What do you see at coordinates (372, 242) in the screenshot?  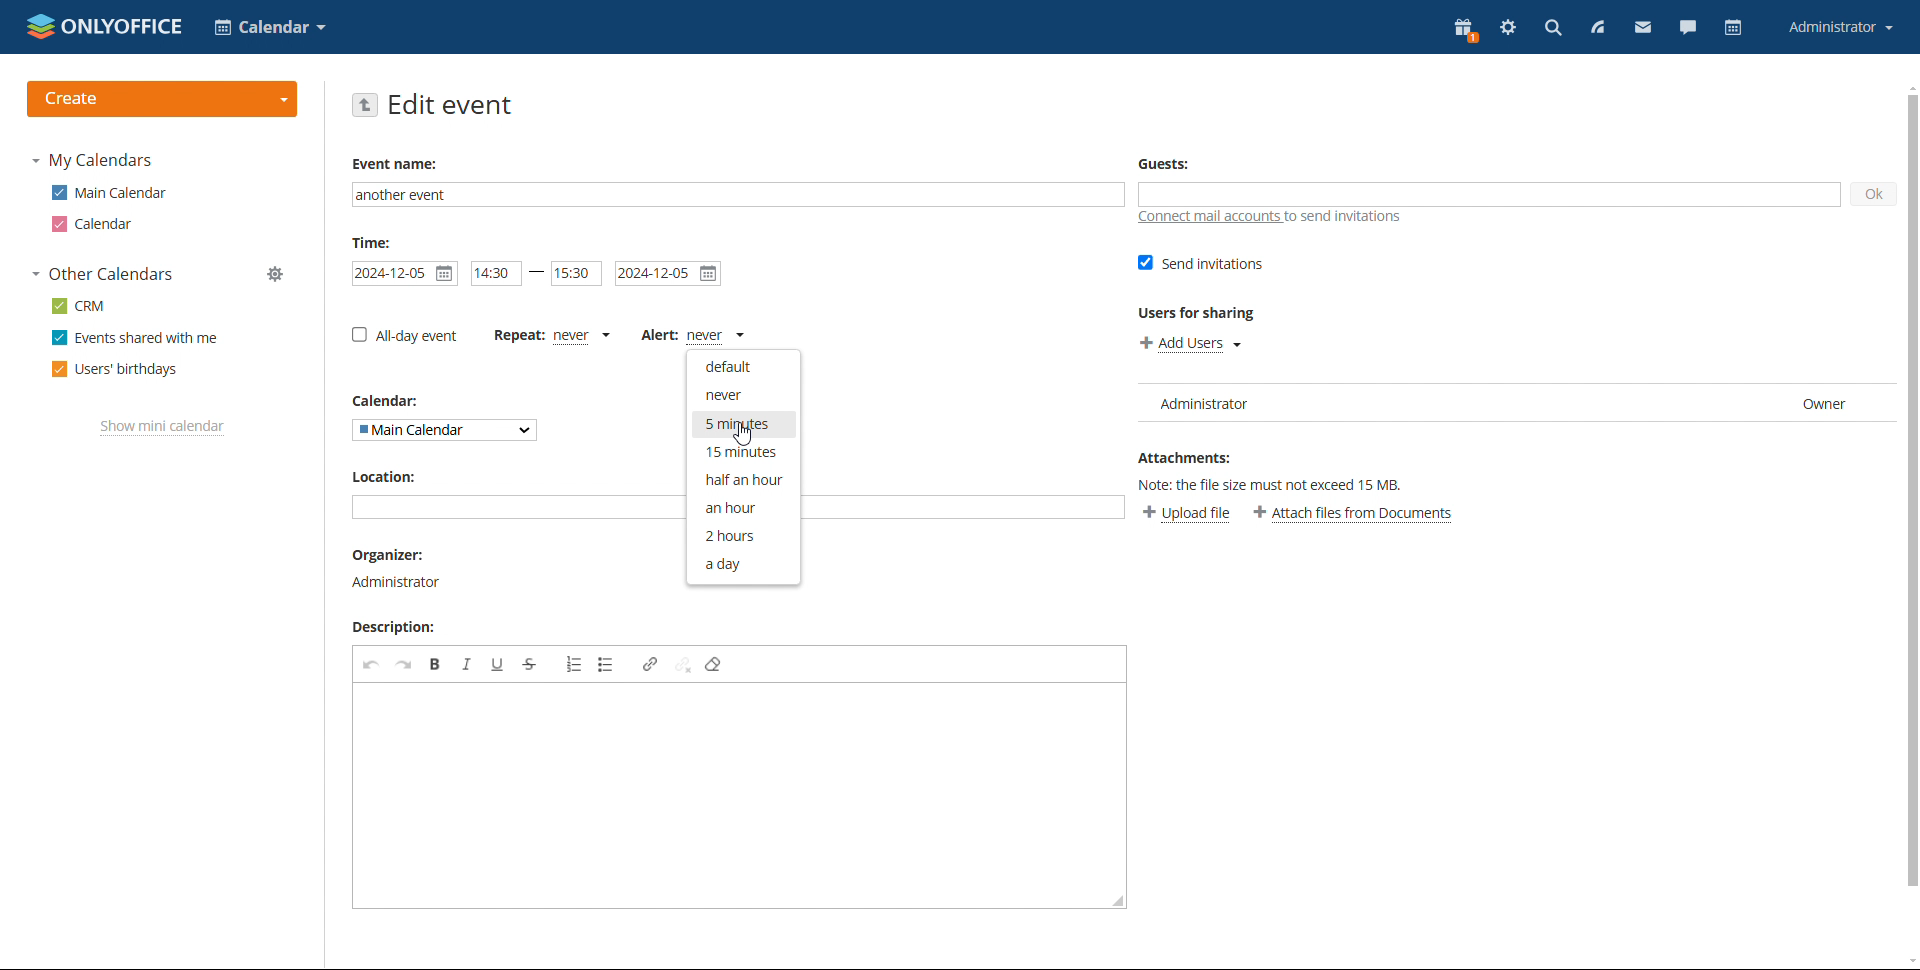 I see `Time:` at bounding box center [372, 242].